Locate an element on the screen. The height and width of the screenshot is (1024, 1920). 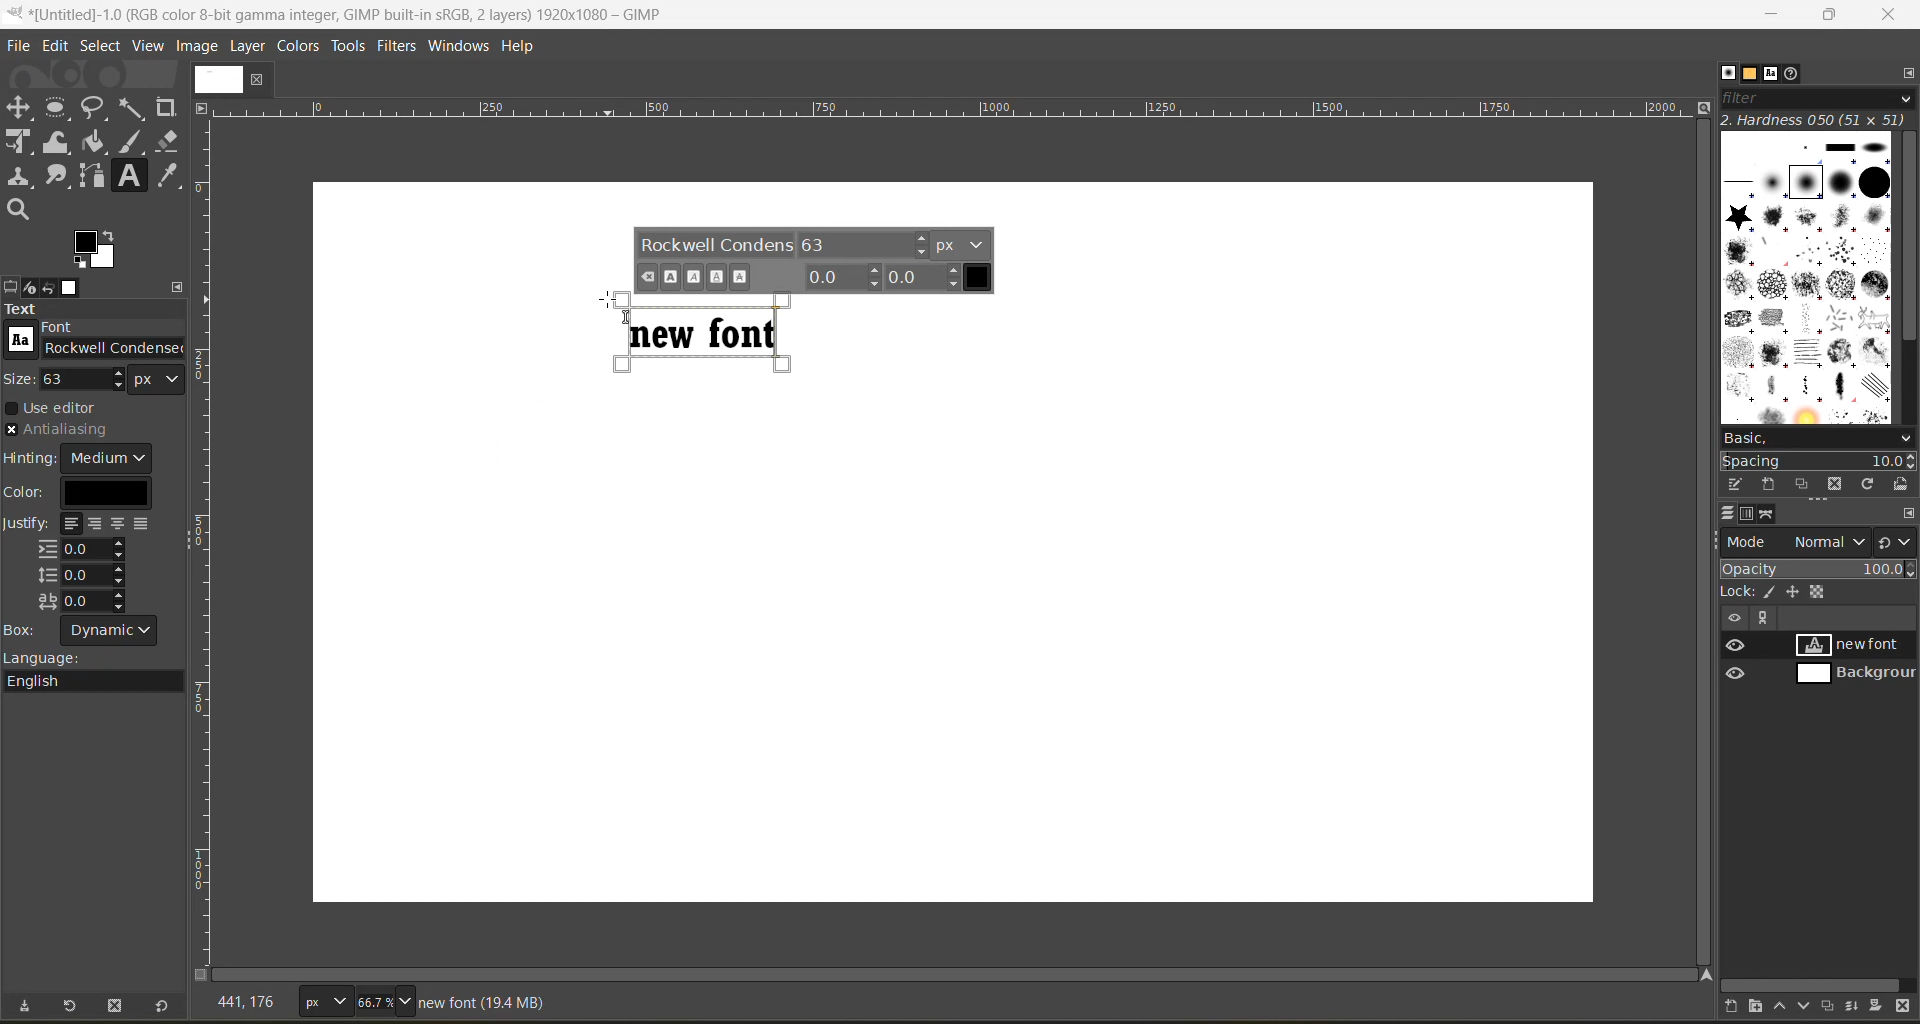
background is located at coordinates (1859, 675).